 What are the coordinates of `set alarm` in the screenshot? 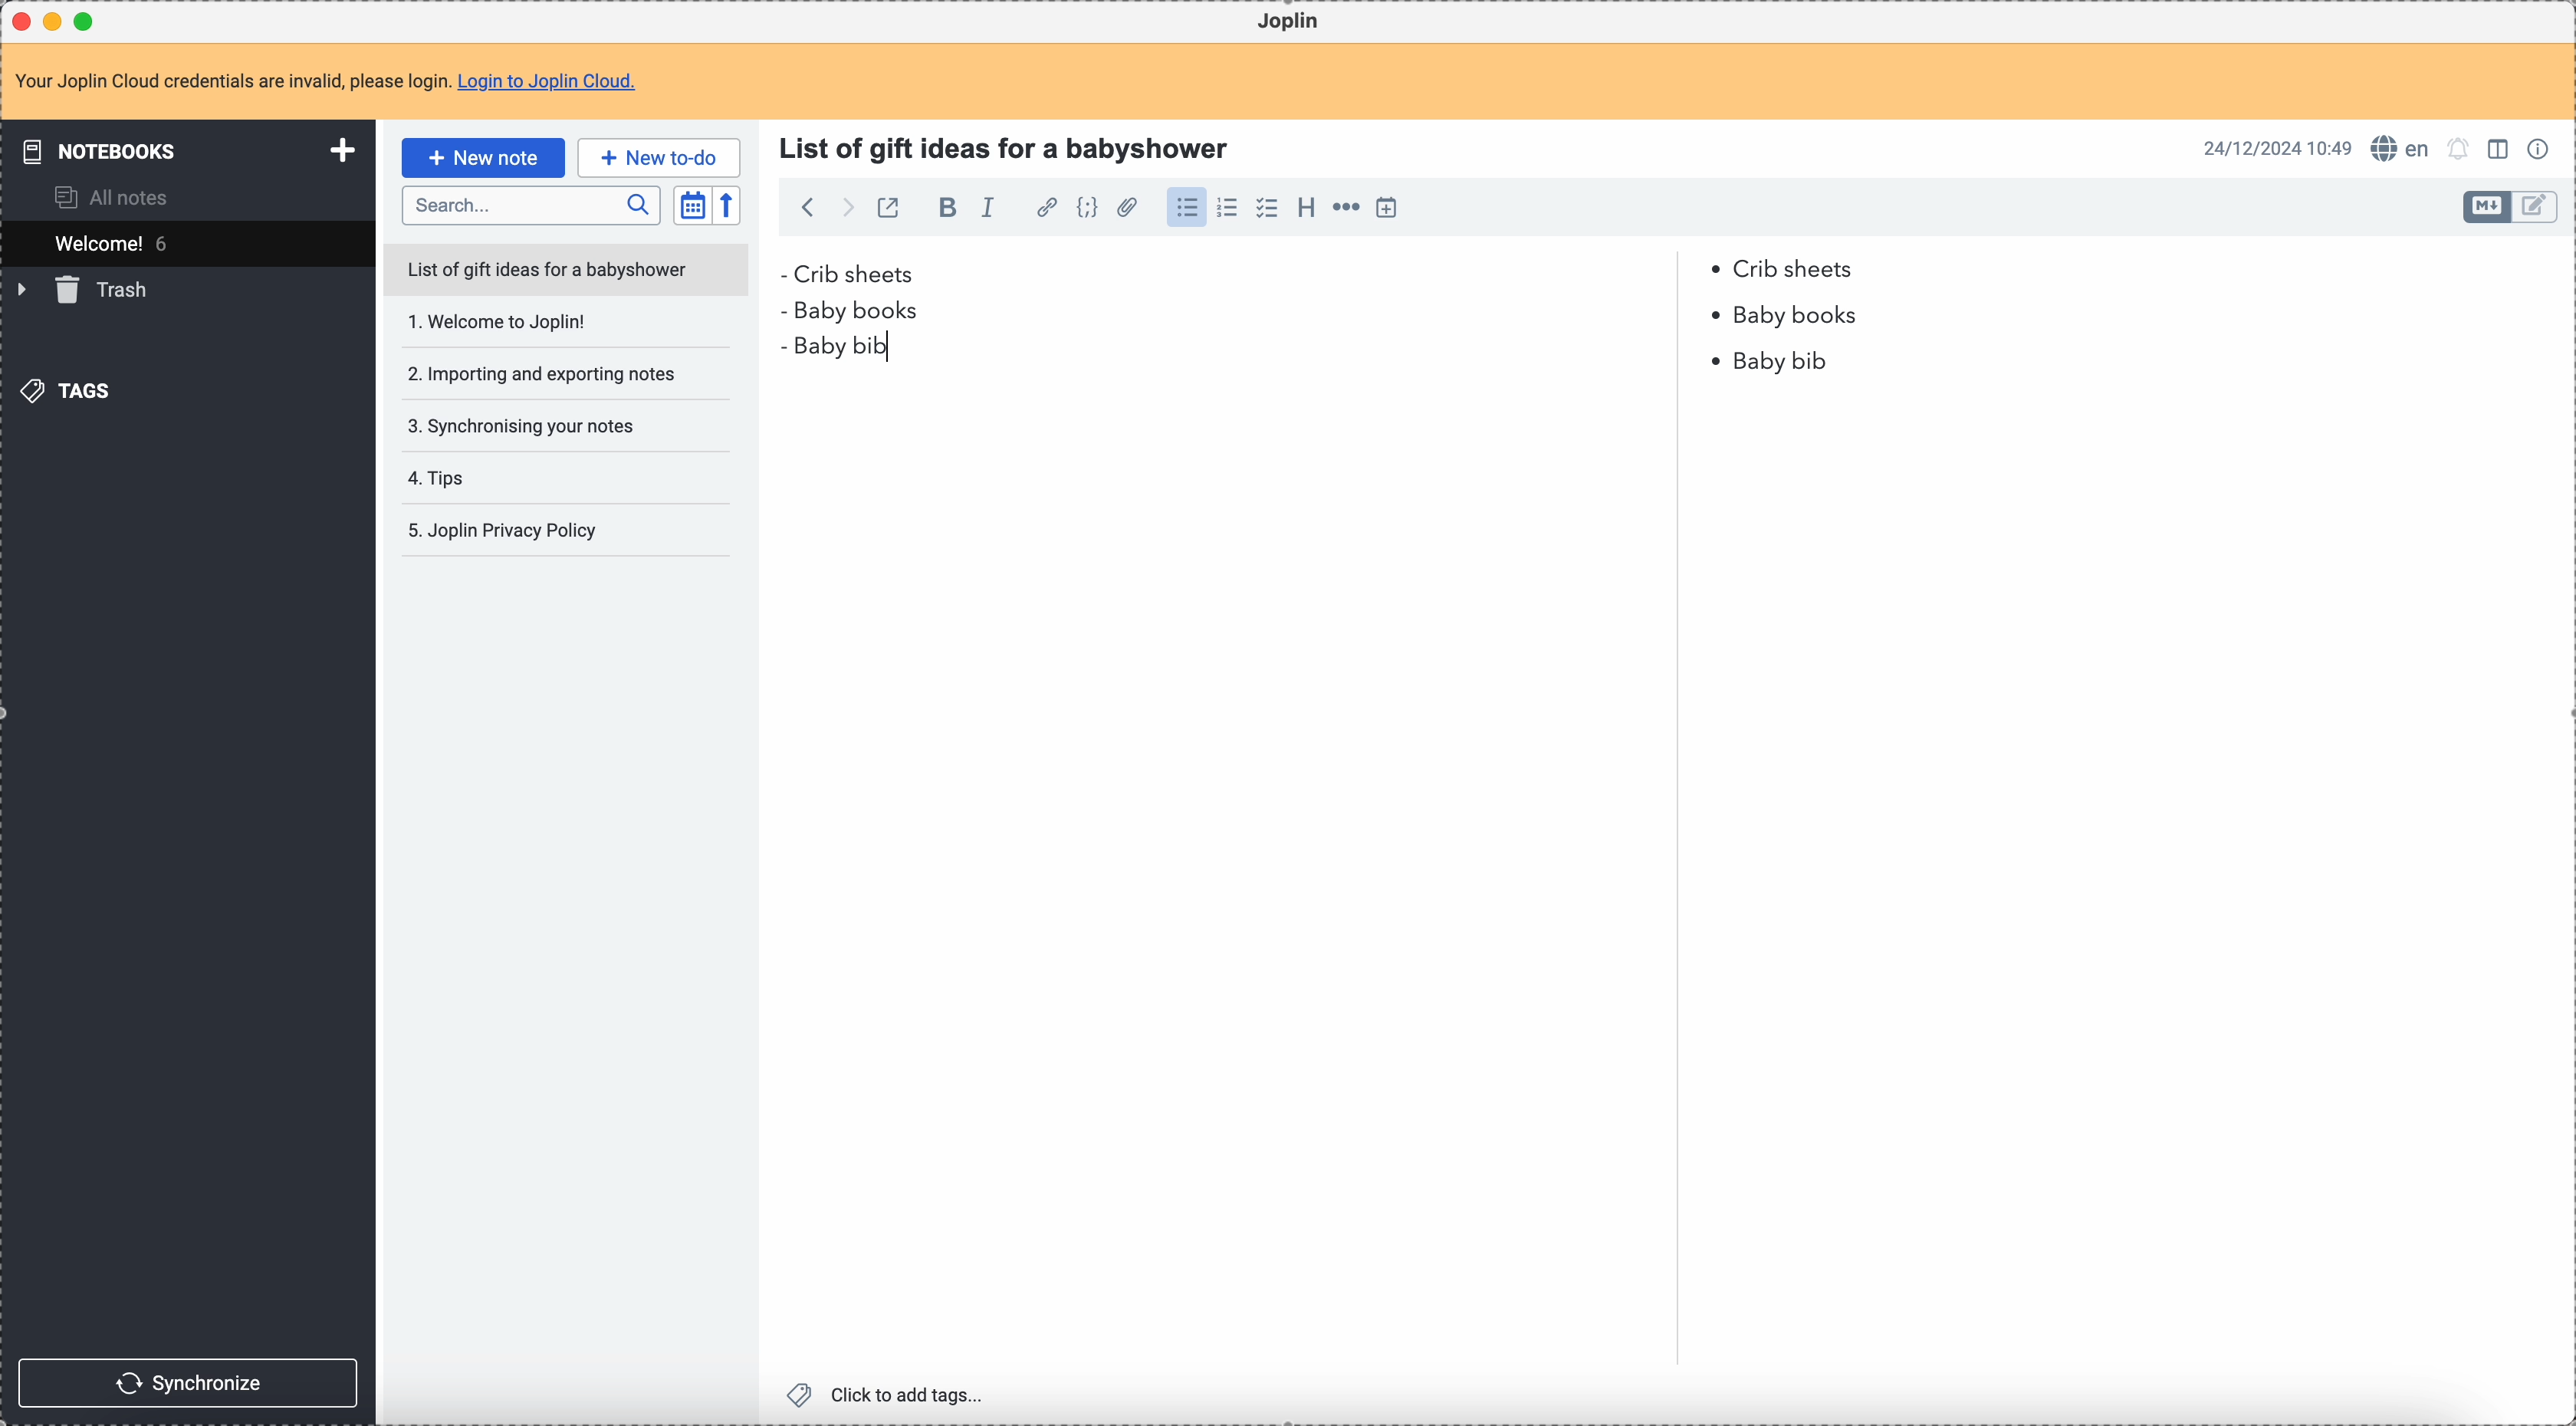 It's located at (2459, 149).